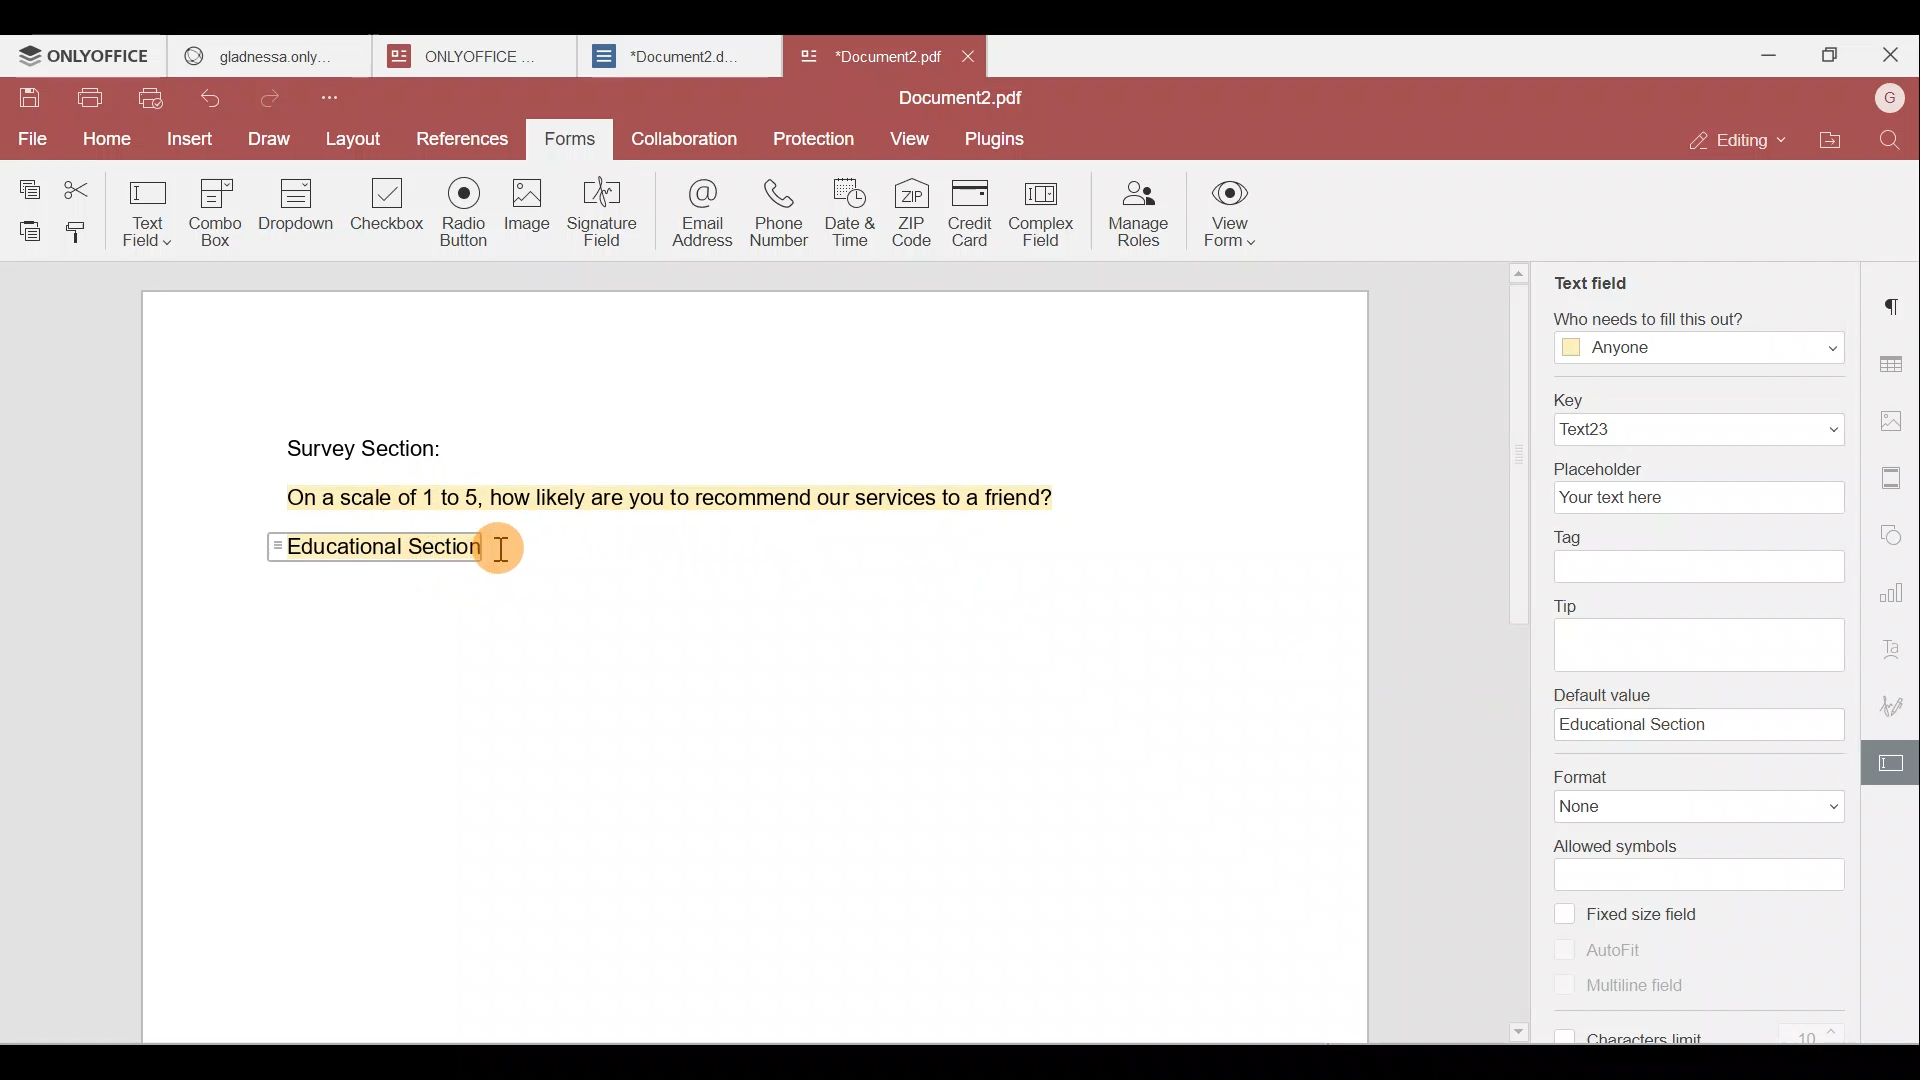  I want to click on Layout, so click(353, 140).